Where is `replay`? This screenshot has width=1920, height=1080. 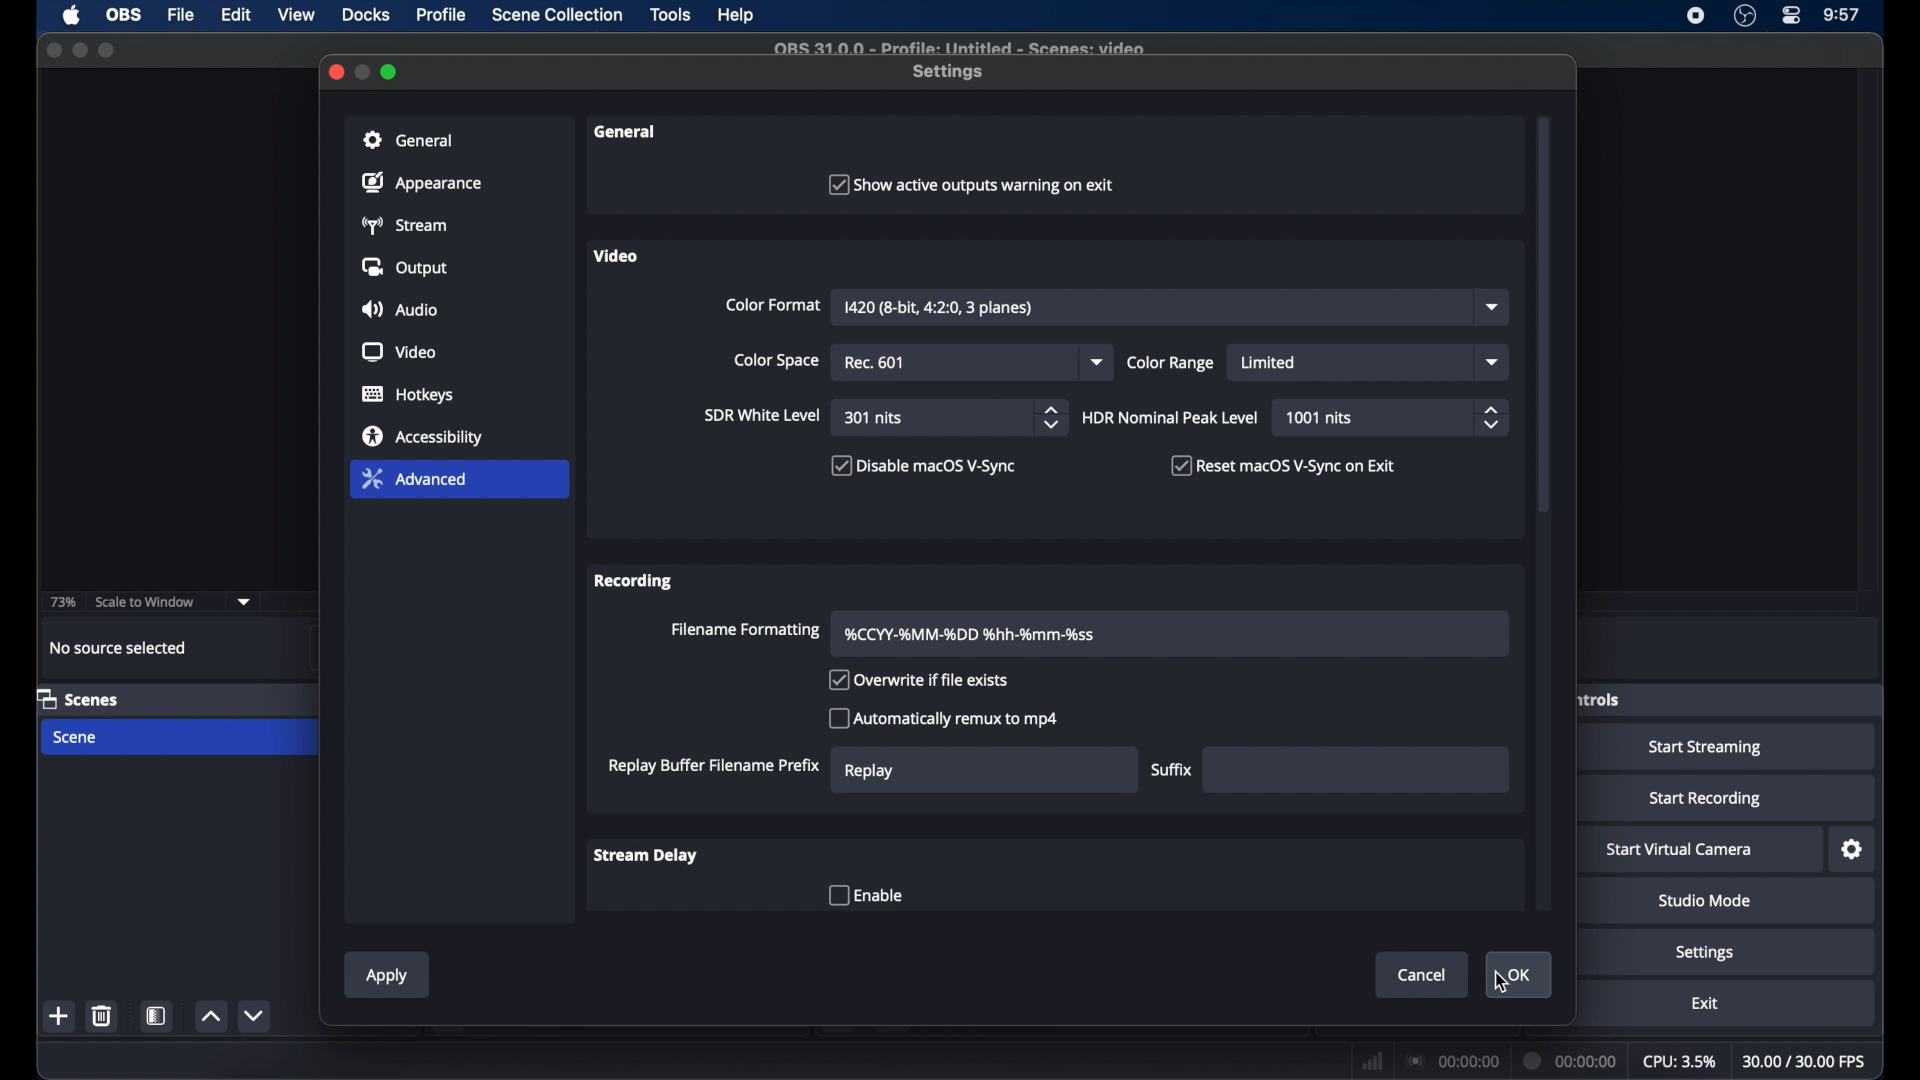 replay is located at coordinates (869, 772).